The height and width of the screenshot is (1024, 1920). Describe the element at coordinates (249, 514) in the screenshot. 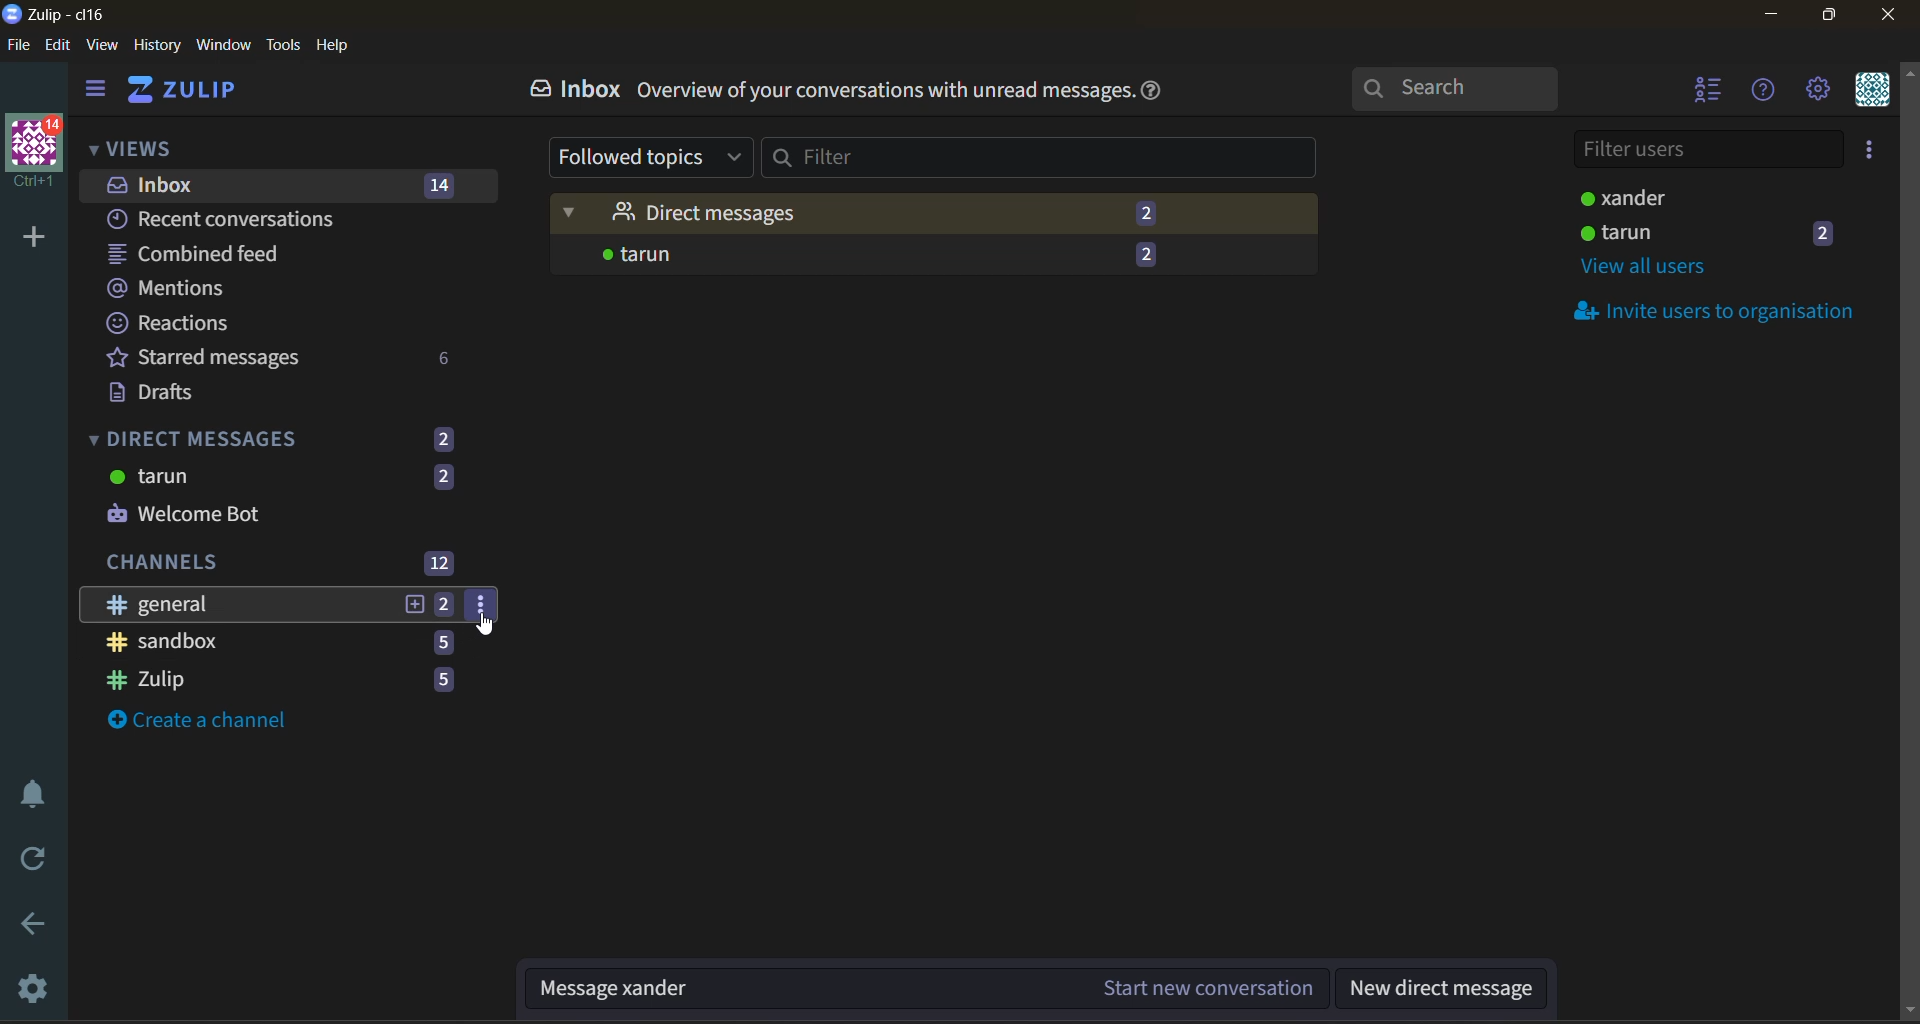

I see `welcome bot` at that location.